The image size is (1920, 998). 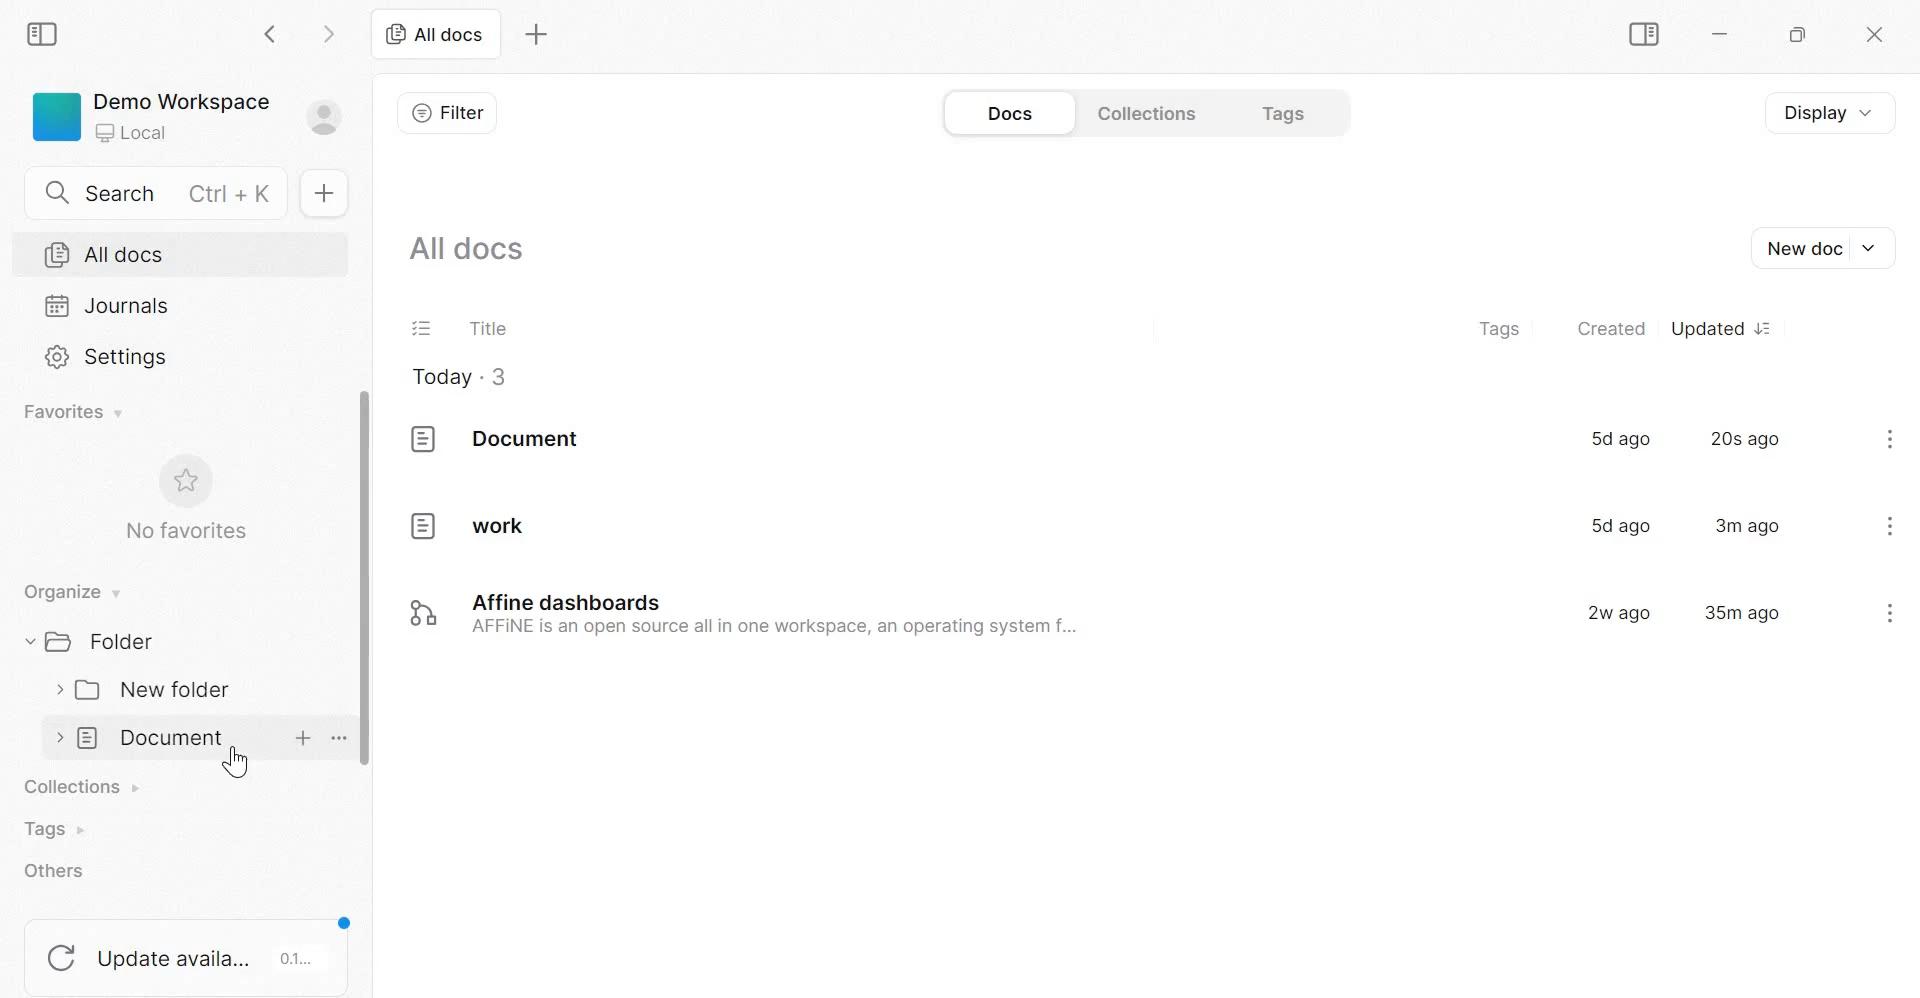 What do you see at coordinates (421, 326) in the screenshot?
I see `Task list` at bounding box center [421, 326].